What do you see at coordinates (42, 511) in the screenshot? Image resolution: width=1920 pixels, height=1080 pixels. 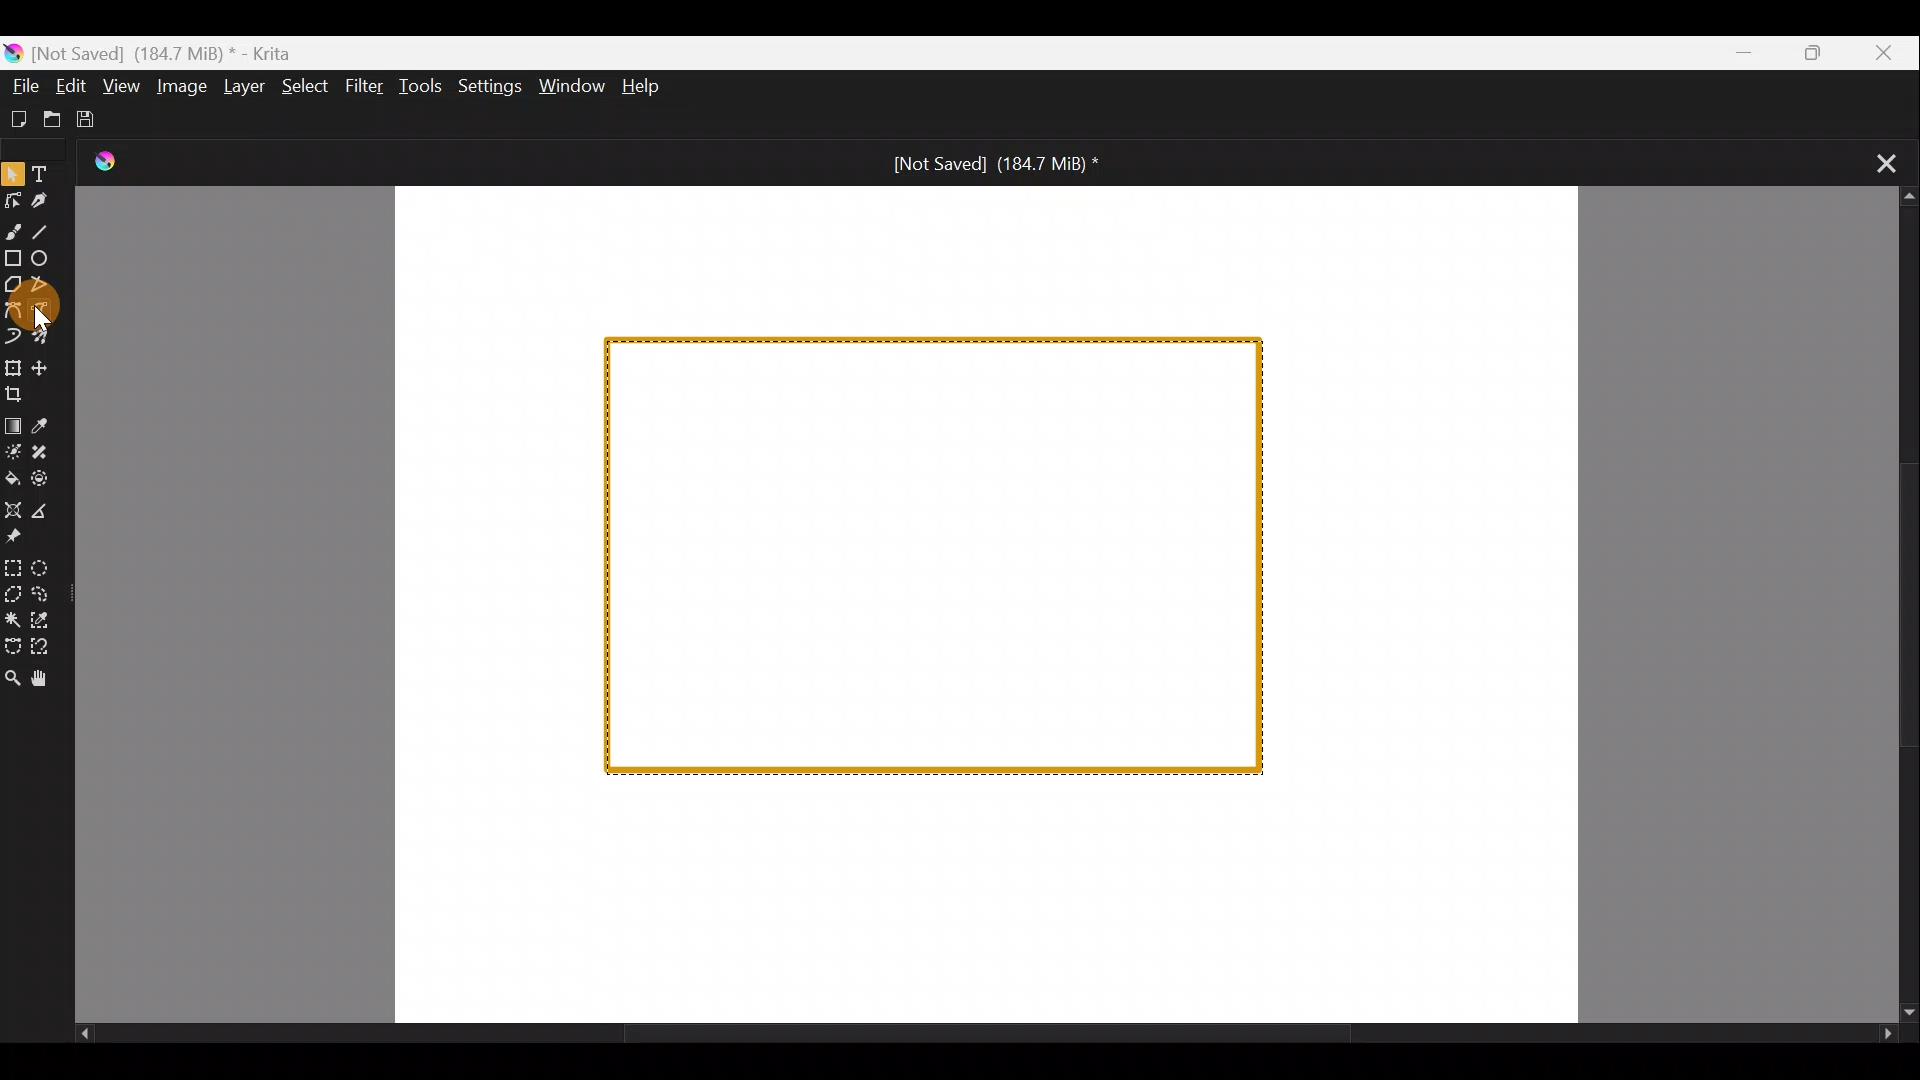 I see `Measure the distance between two points` at bounding box center [42, 511].